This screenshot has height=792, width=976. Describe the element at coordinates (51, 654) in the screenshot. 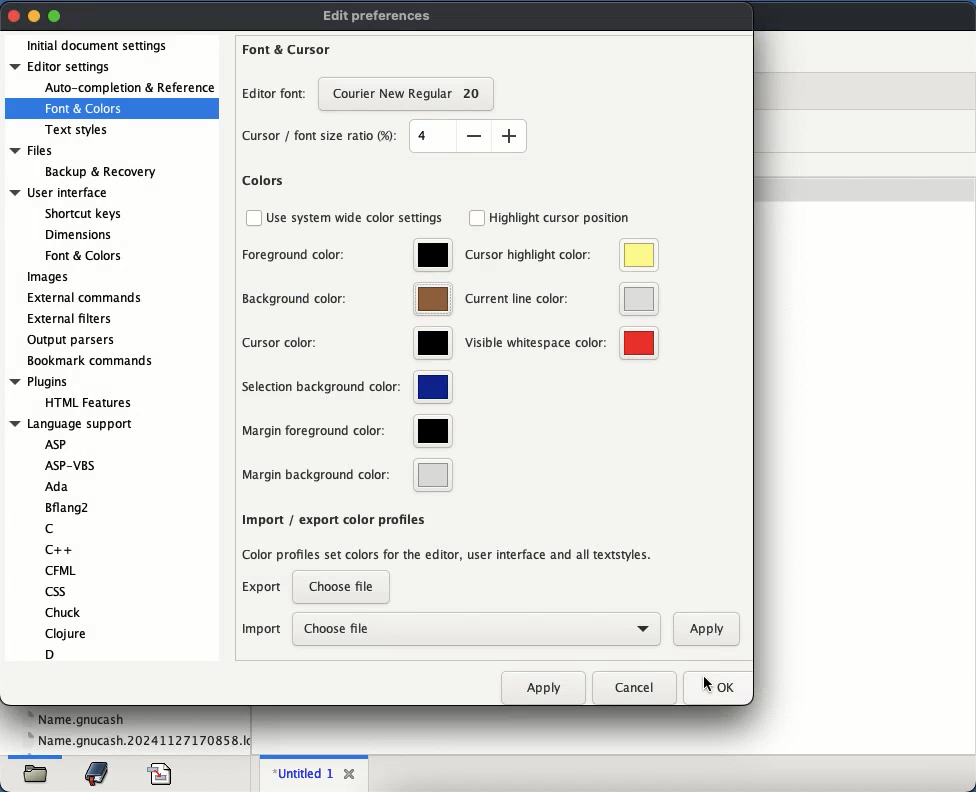

I see `D` at that location.